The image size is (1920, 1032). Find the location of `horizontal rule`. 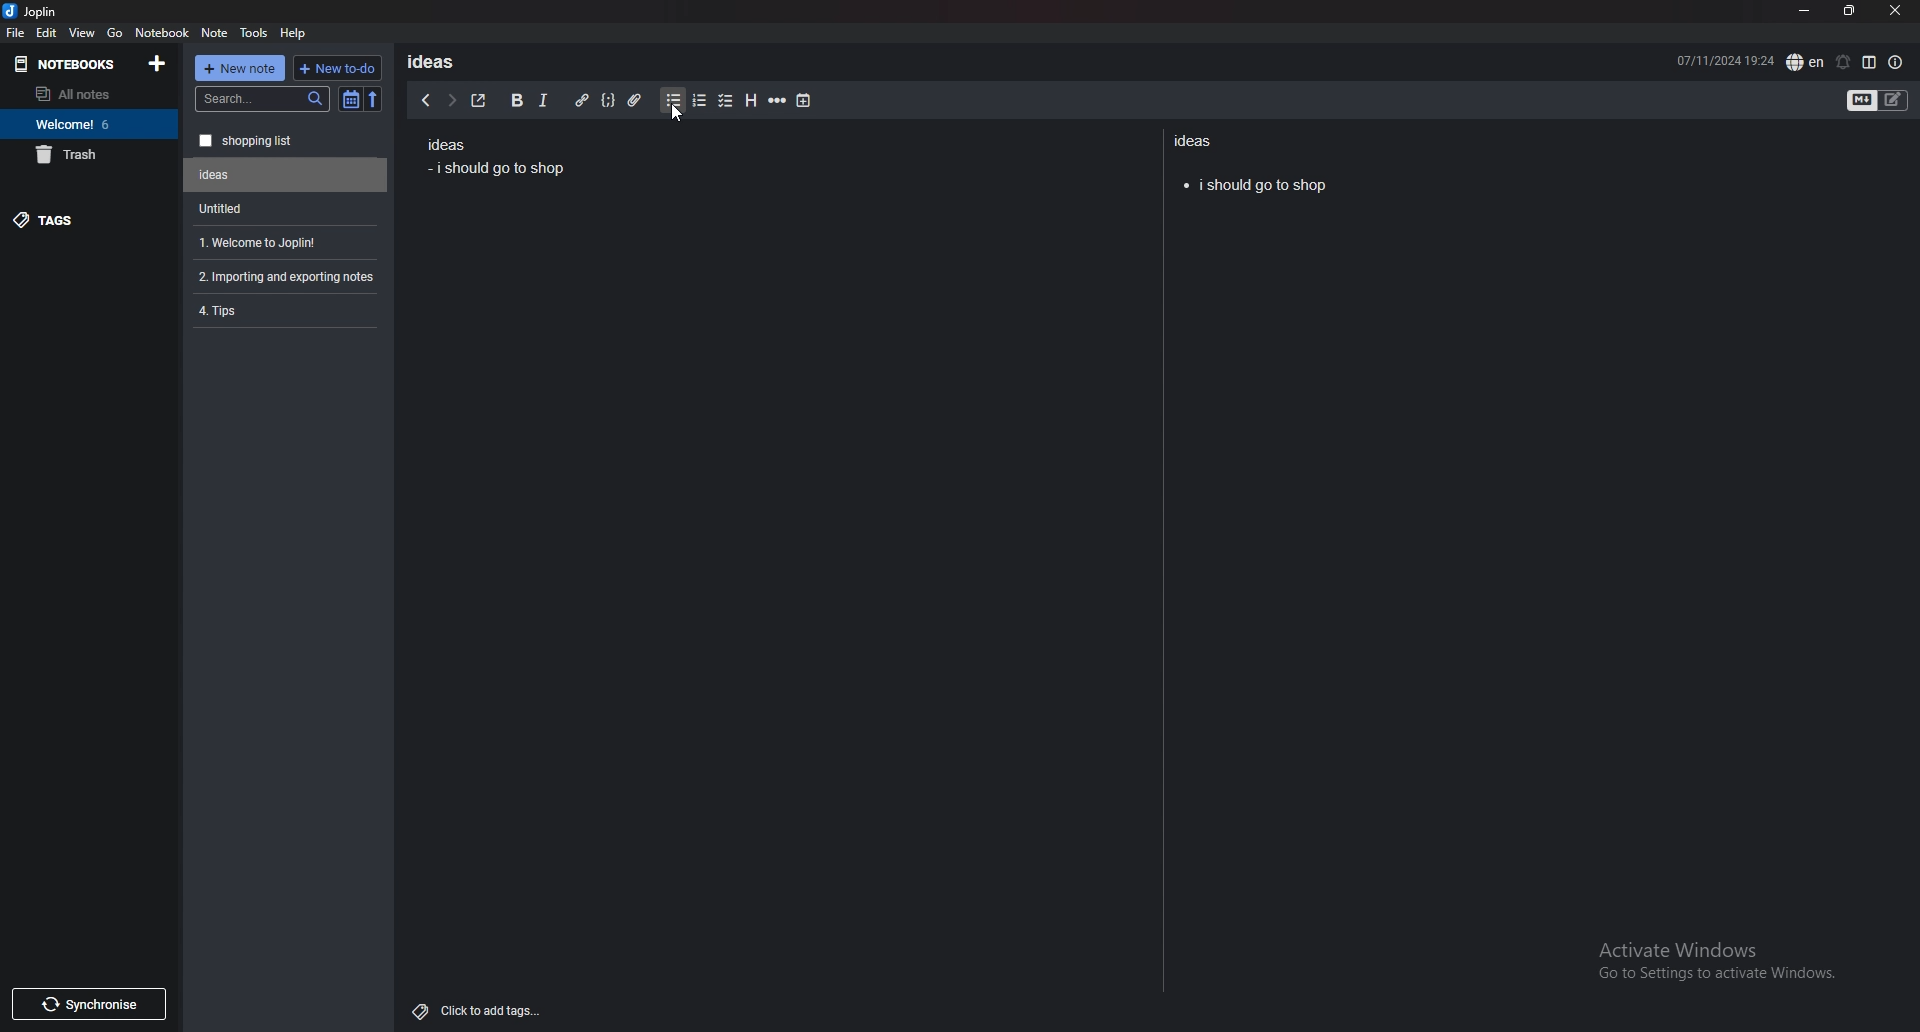

horizontal rule is located at coordinates (777, 101).